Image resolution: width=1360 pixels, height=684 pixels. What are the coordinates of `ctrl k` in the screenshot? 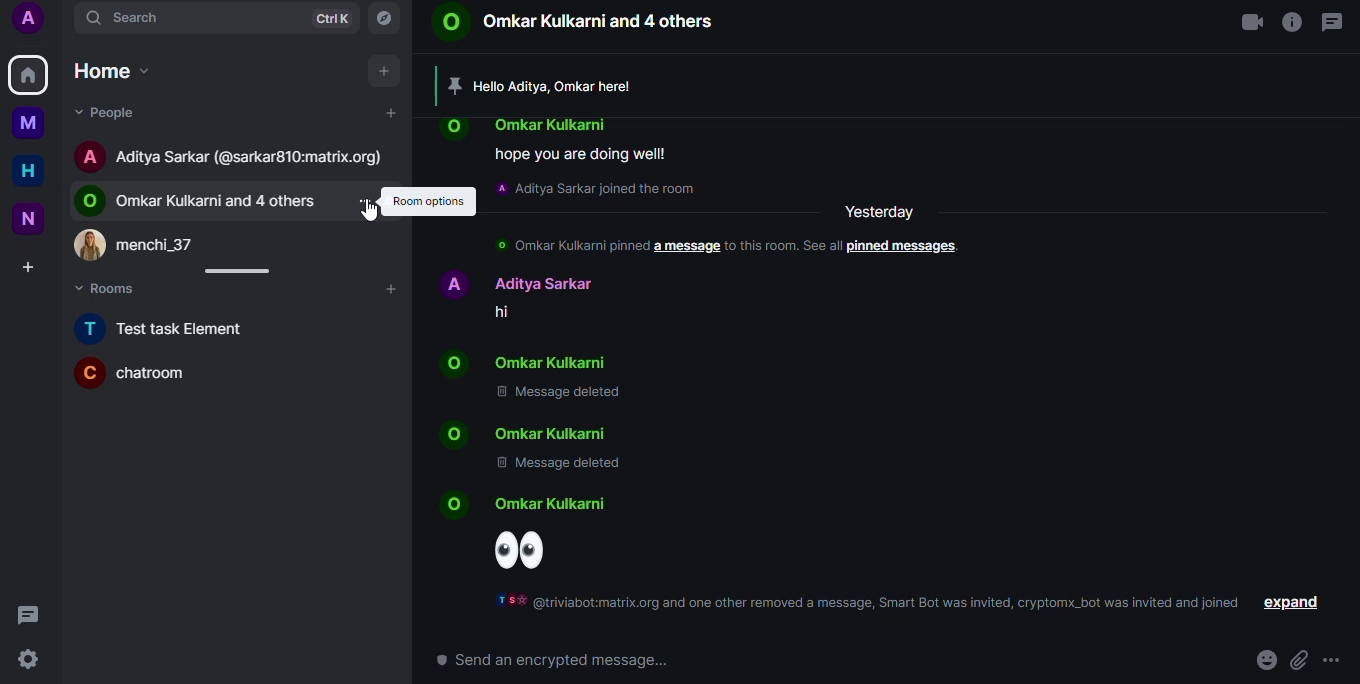 It's located at (333, 18).